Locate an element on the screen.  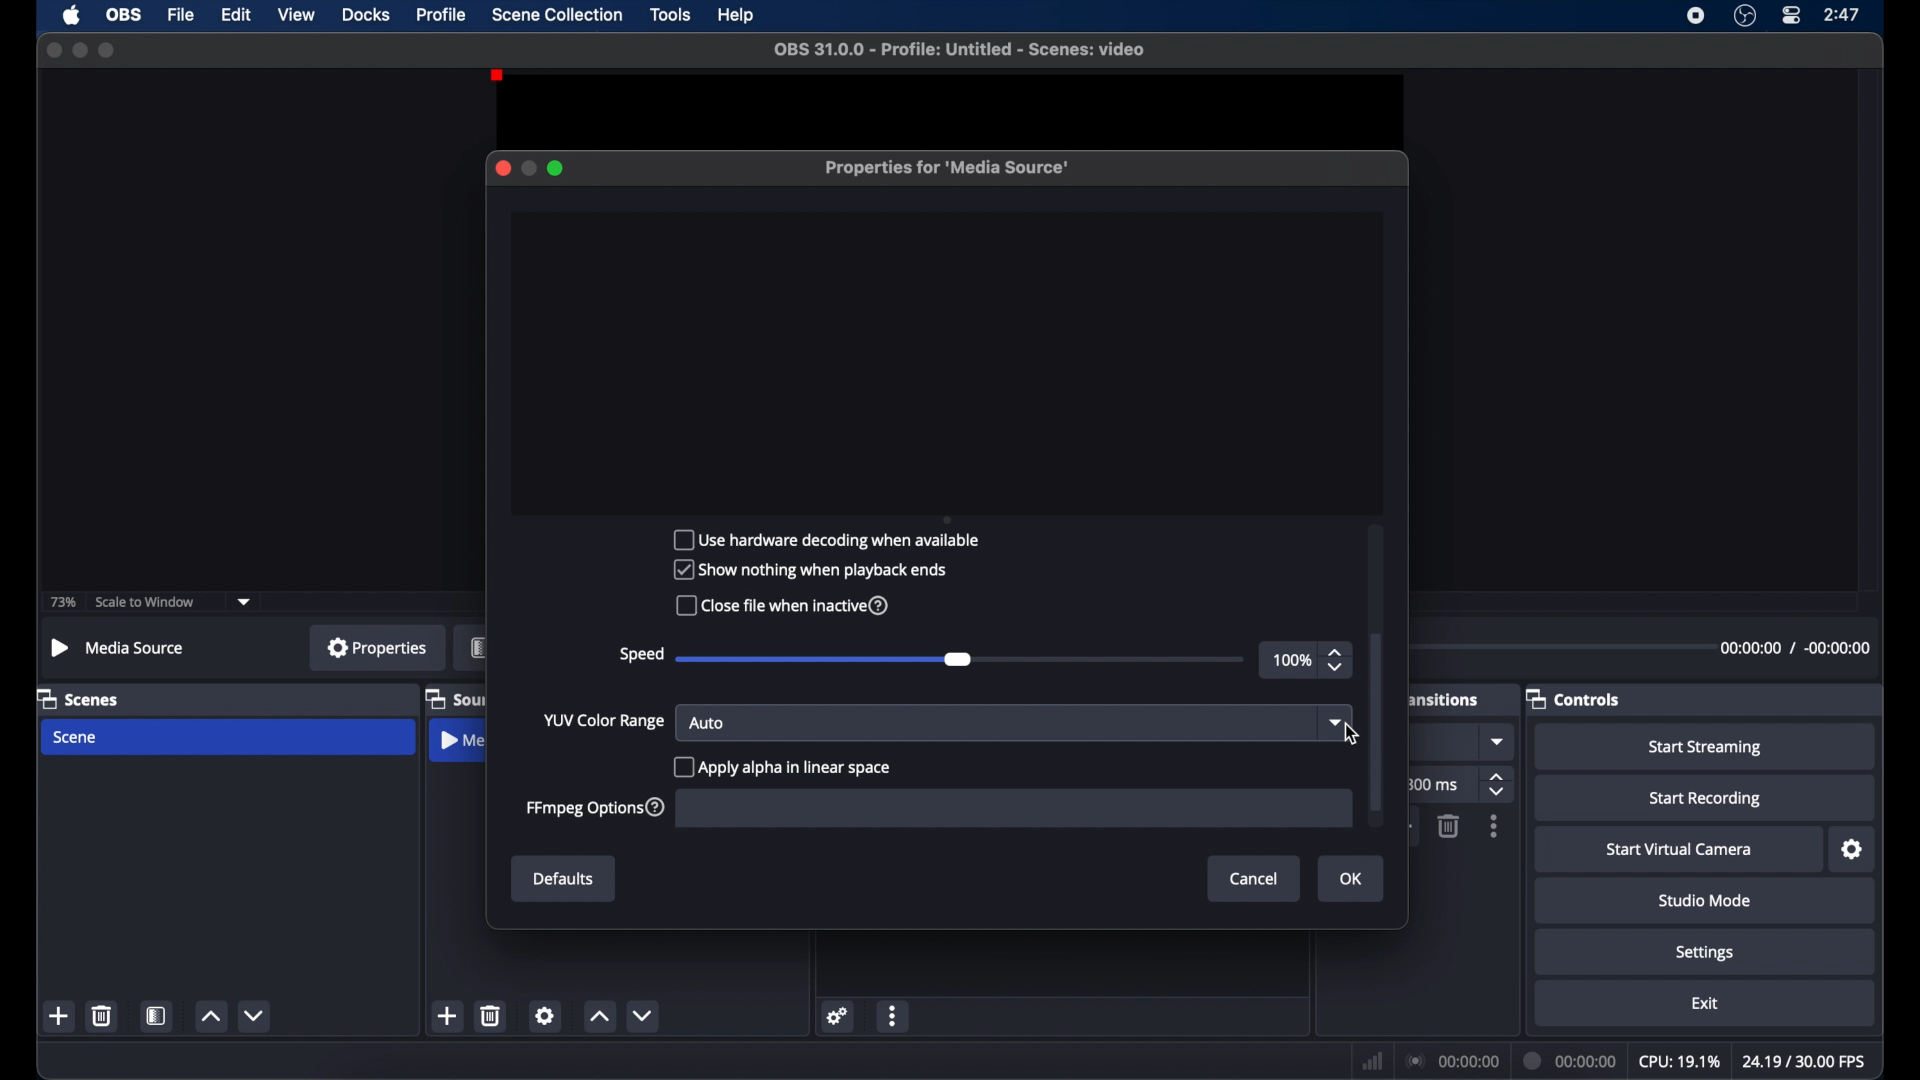
Cancel is located at coordinates (1252, 878).